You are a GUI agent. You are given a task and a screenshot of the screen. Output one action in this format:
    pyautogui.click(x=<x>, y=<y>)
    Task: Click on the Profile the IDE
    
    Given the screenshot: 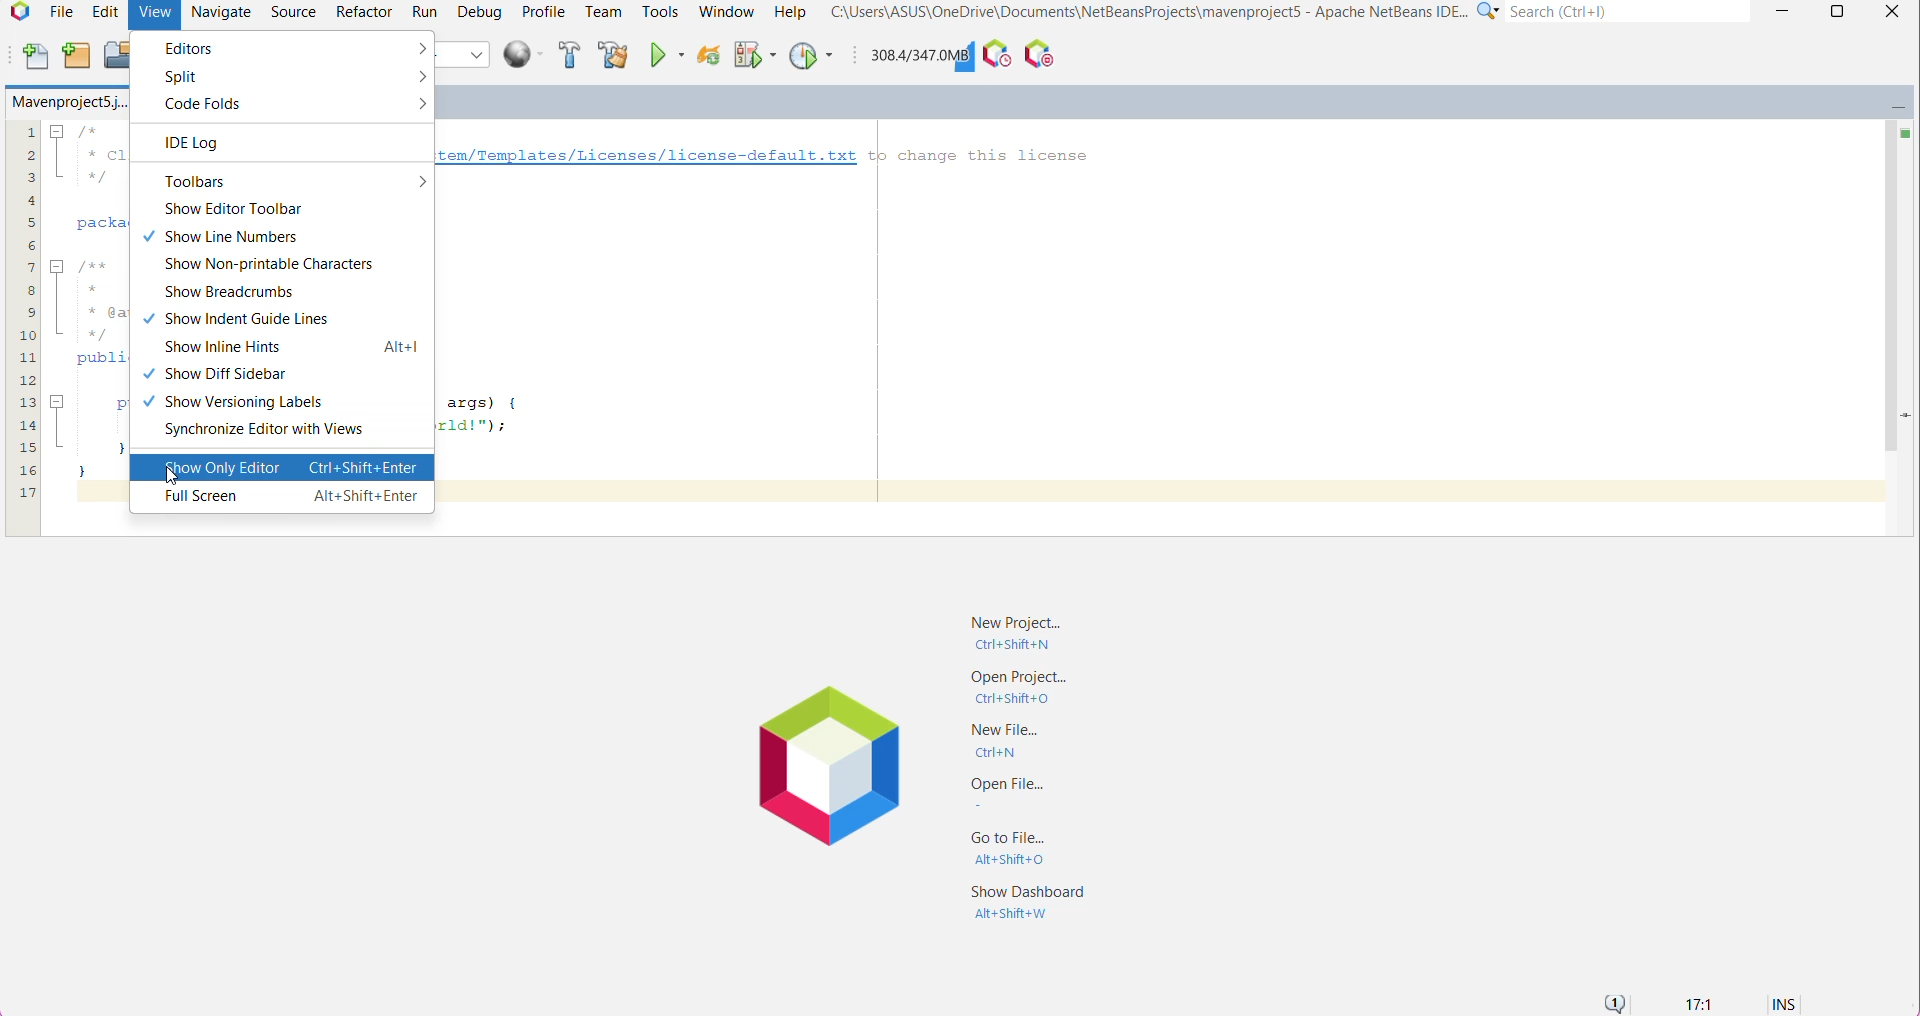 What is the action you would take?
    pyautogui.click(x=997, y=54)
    